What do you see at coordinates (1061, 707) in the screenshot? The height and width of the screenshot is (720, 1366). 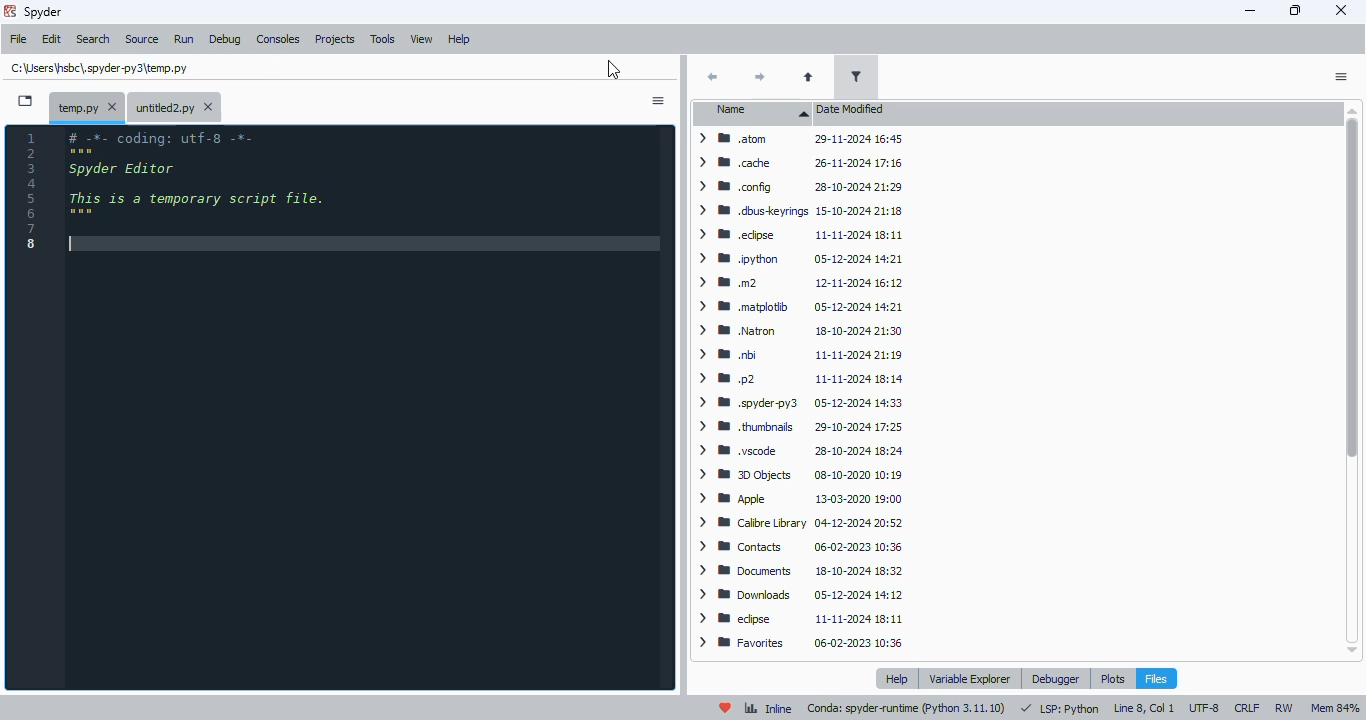 I see ` LSP: Python` at bounding box center [1061, 707].